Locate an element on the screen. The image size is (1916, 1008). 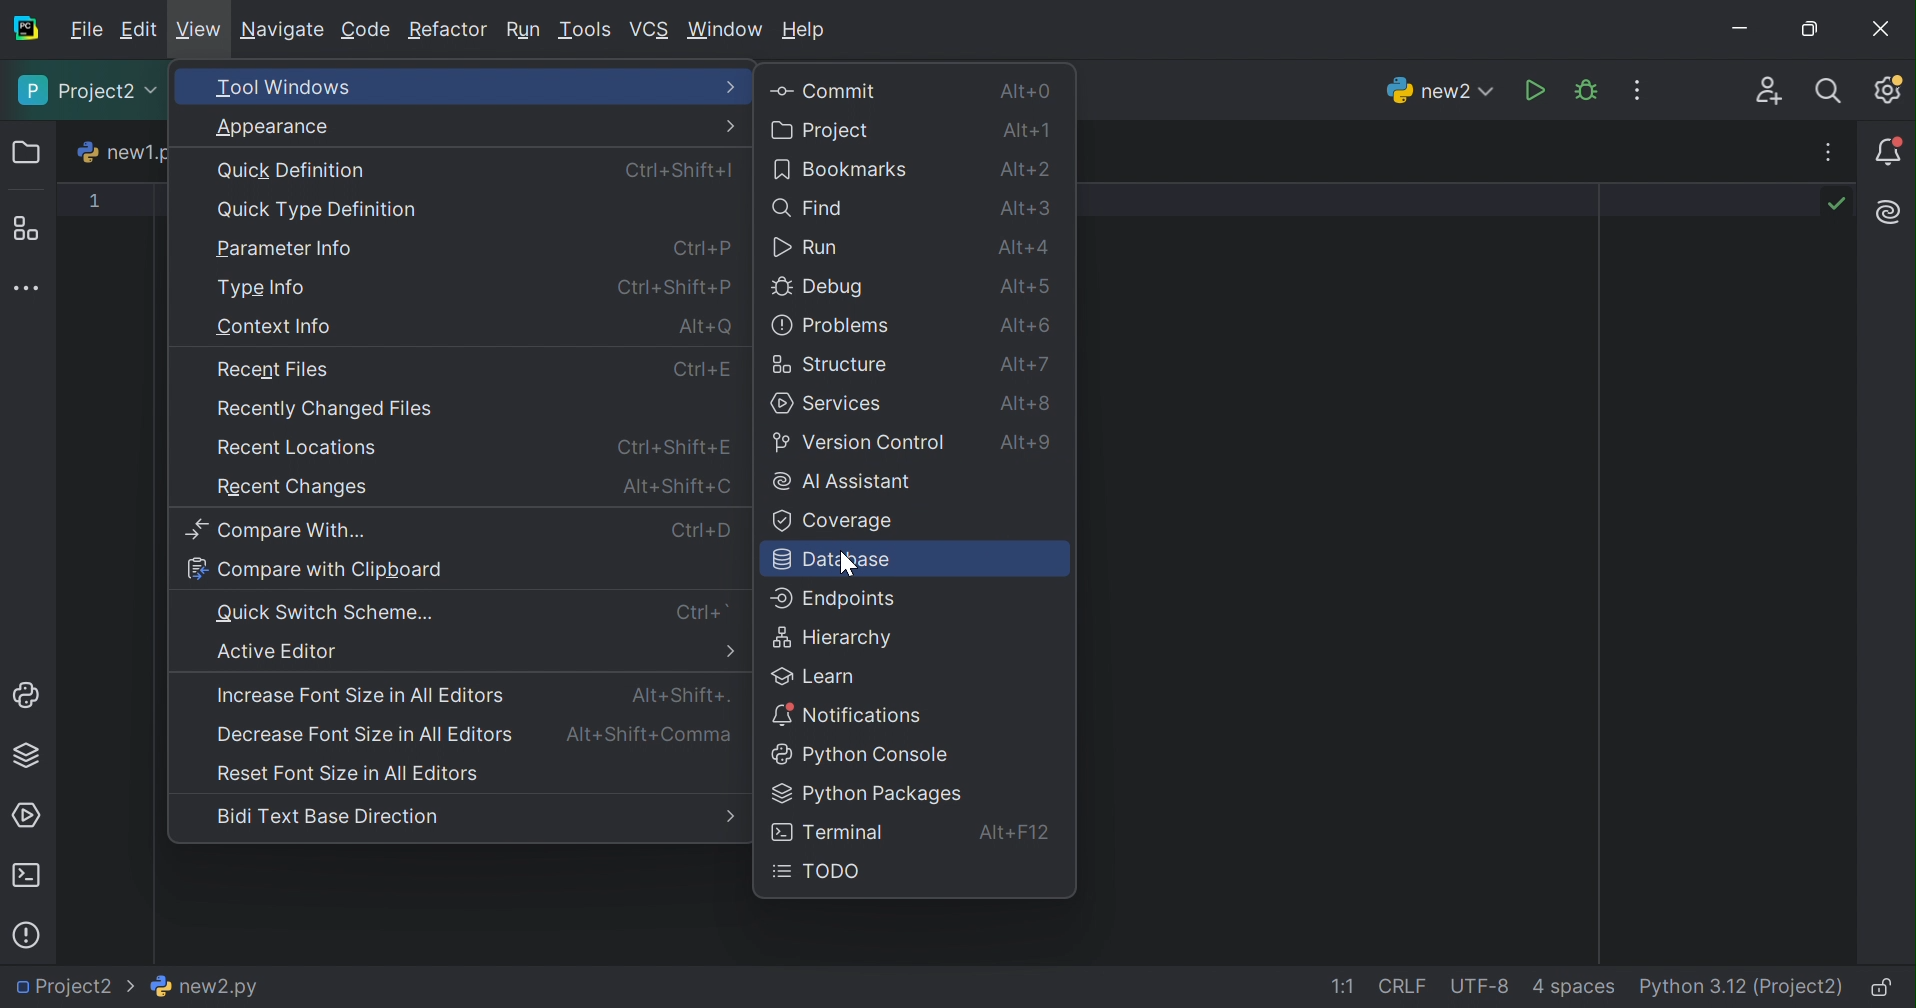
Alt+5 is located at coordinates (1029, 286).